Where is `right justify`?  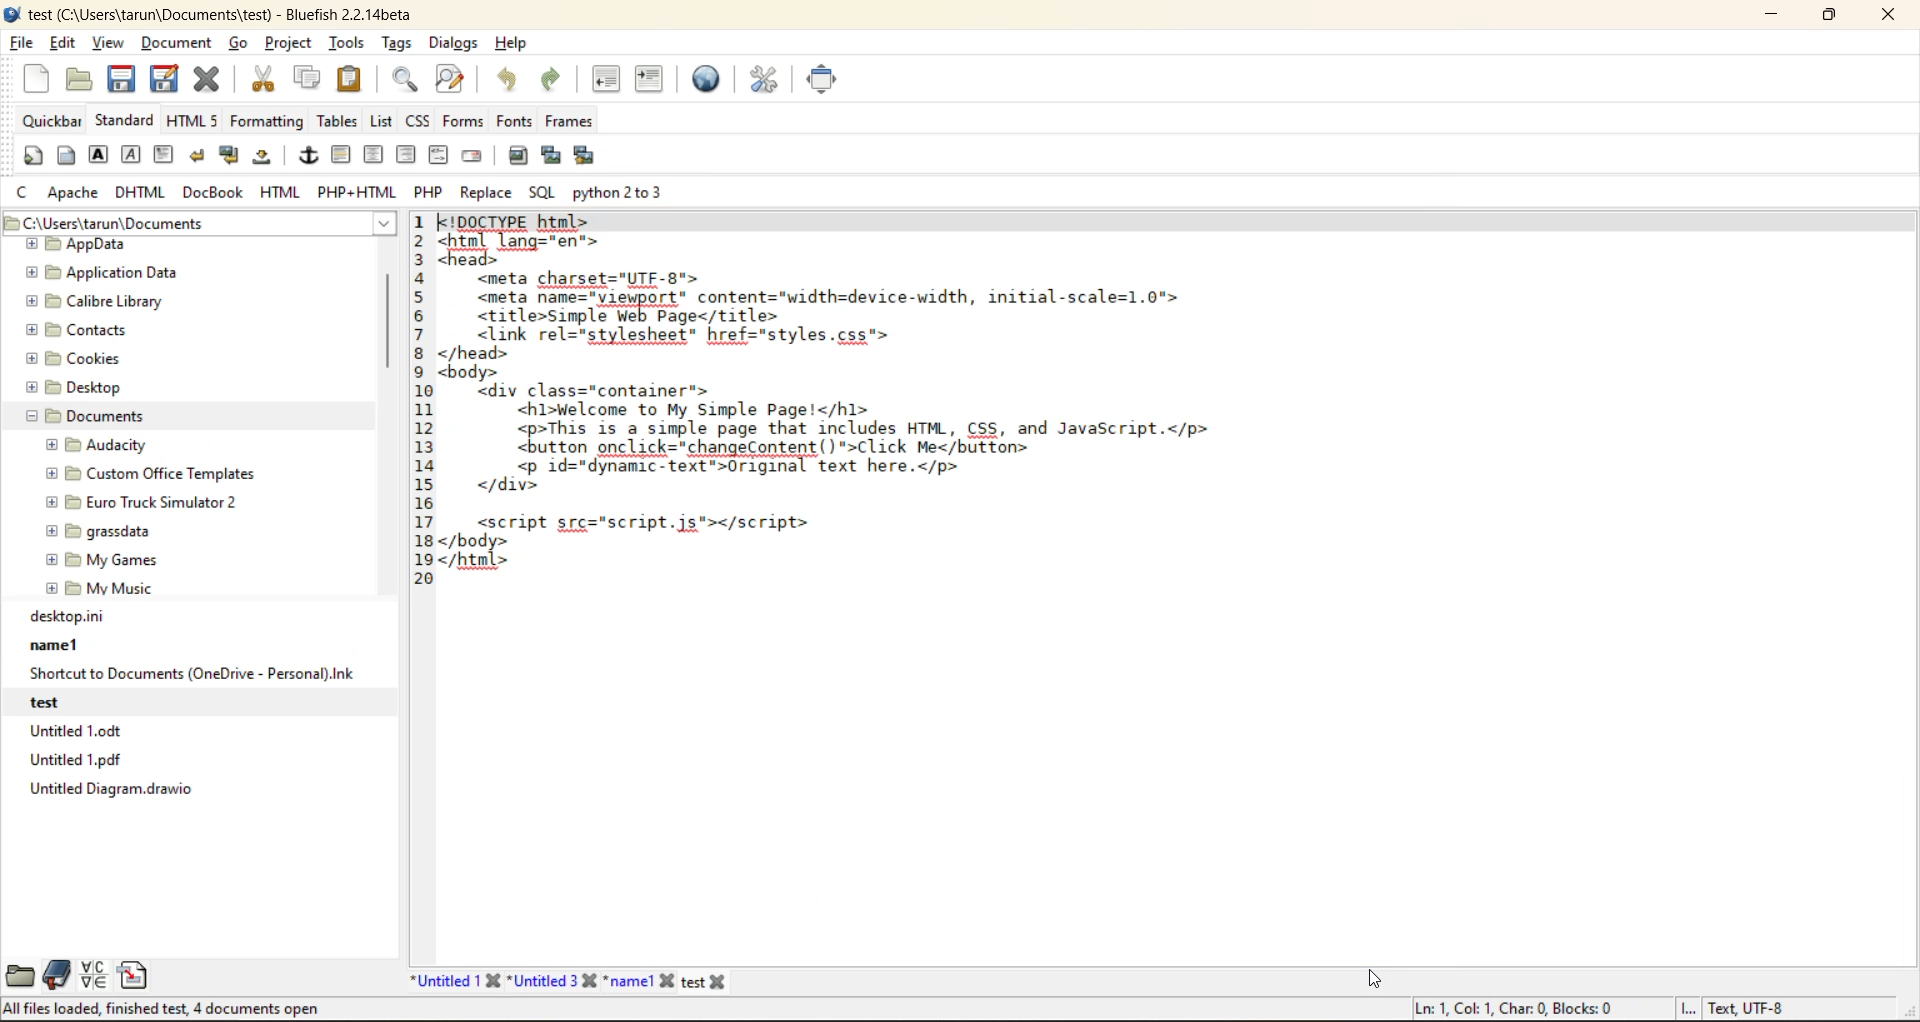
right justify is located at coordinates (406, 155).